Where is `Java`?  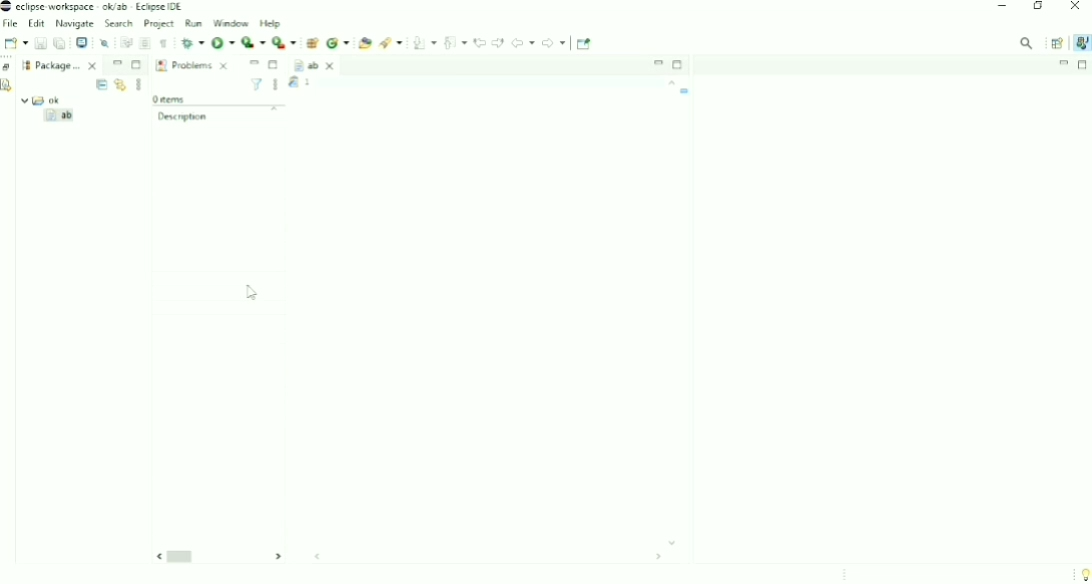 Java is located at coordinates (1080, 43).